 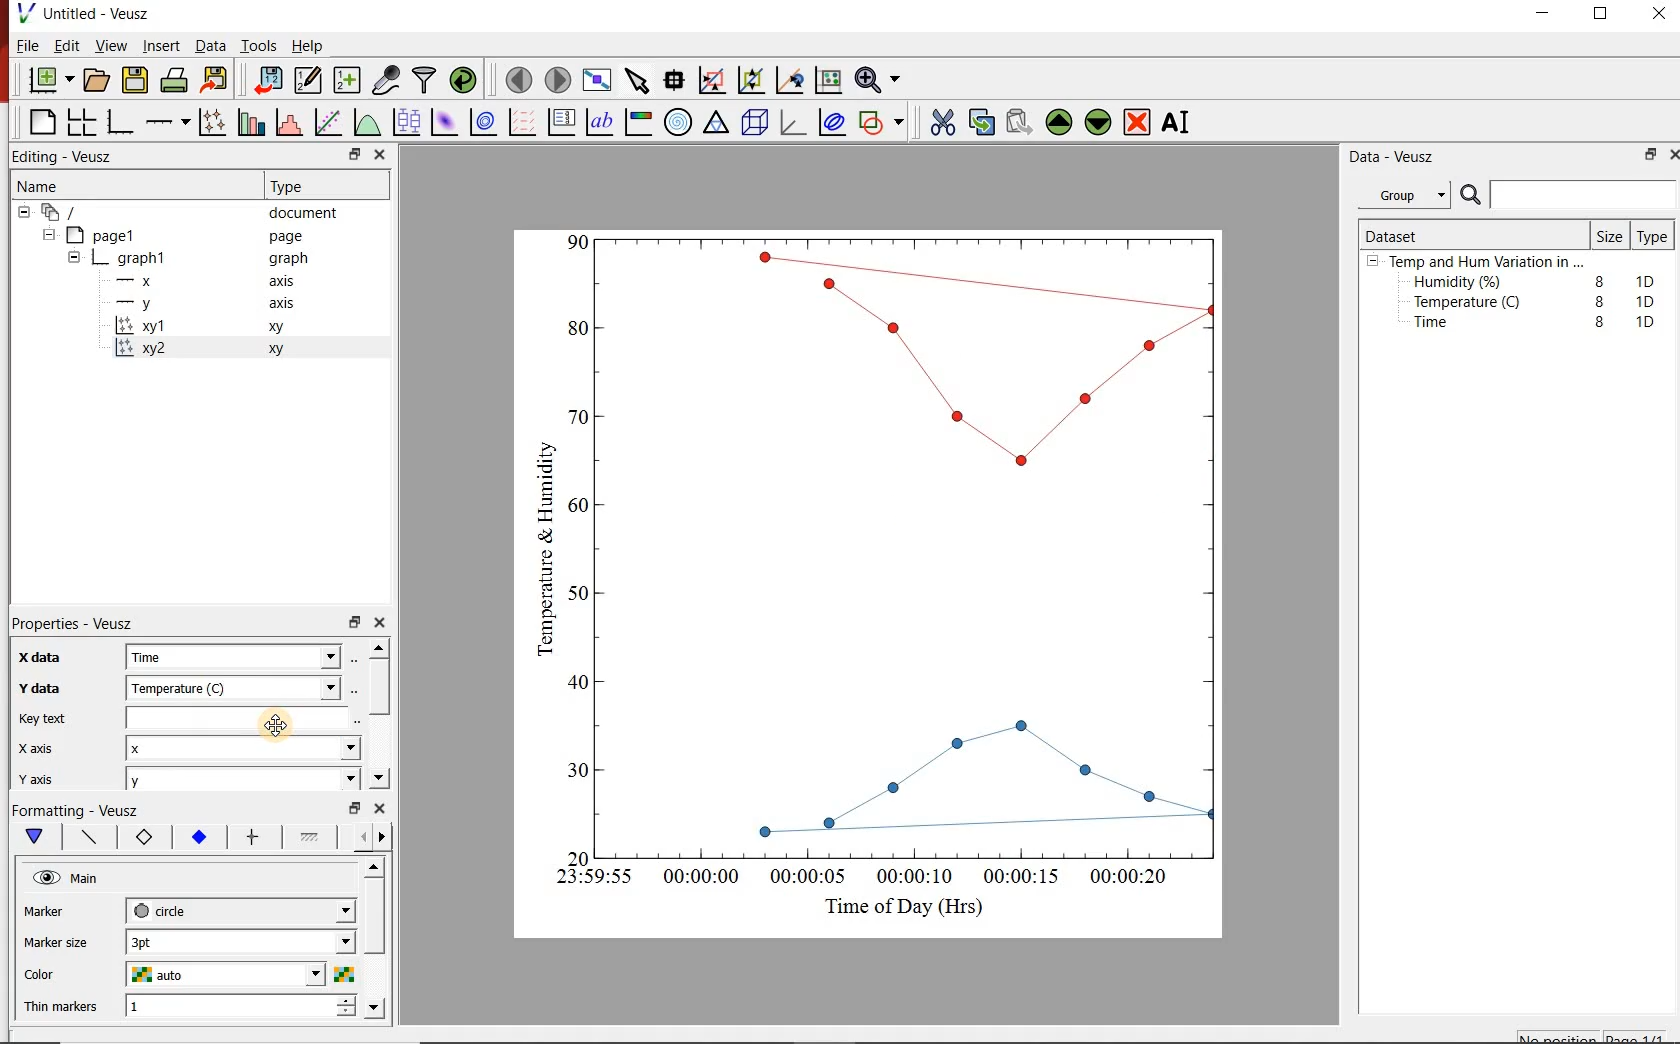 What do you see at coordinates (285, 975) in the screenshot?
I see `Color dropdown` at bounding box center [285, 975].